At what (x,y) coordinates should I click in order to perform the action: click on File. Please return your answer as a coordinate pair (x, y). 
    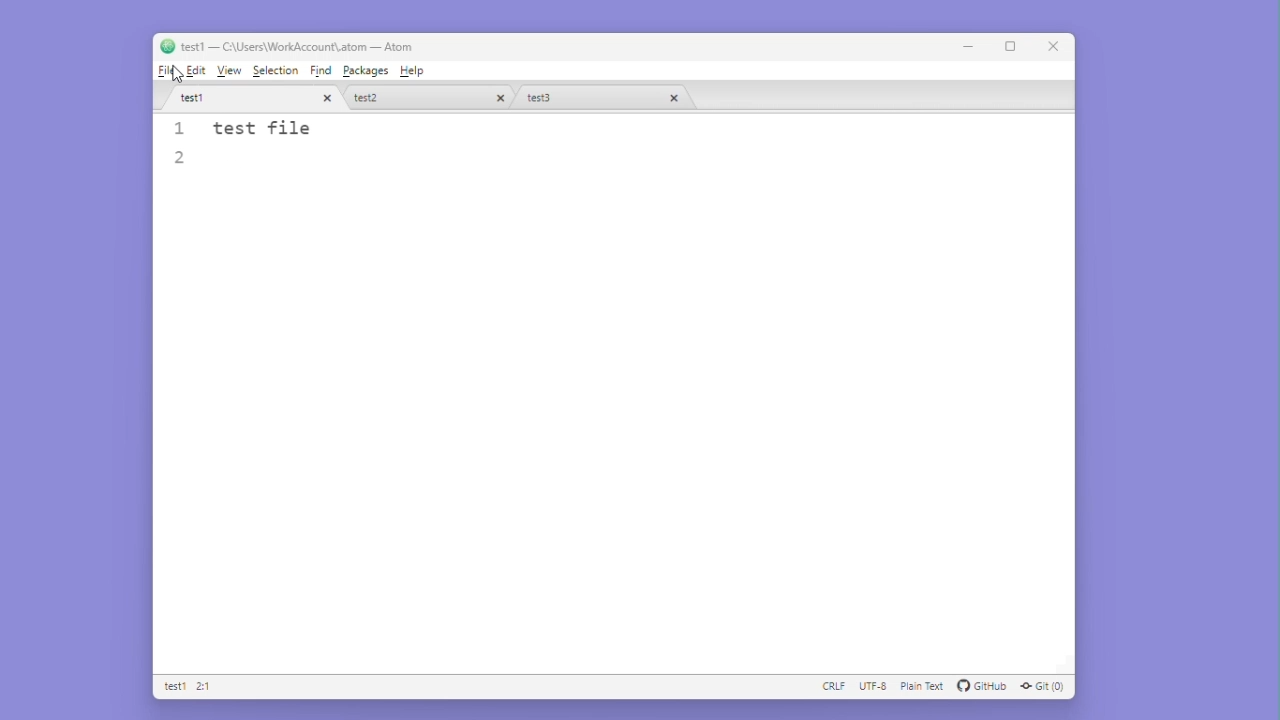
    Looking at the image, I should click on (168, 72).